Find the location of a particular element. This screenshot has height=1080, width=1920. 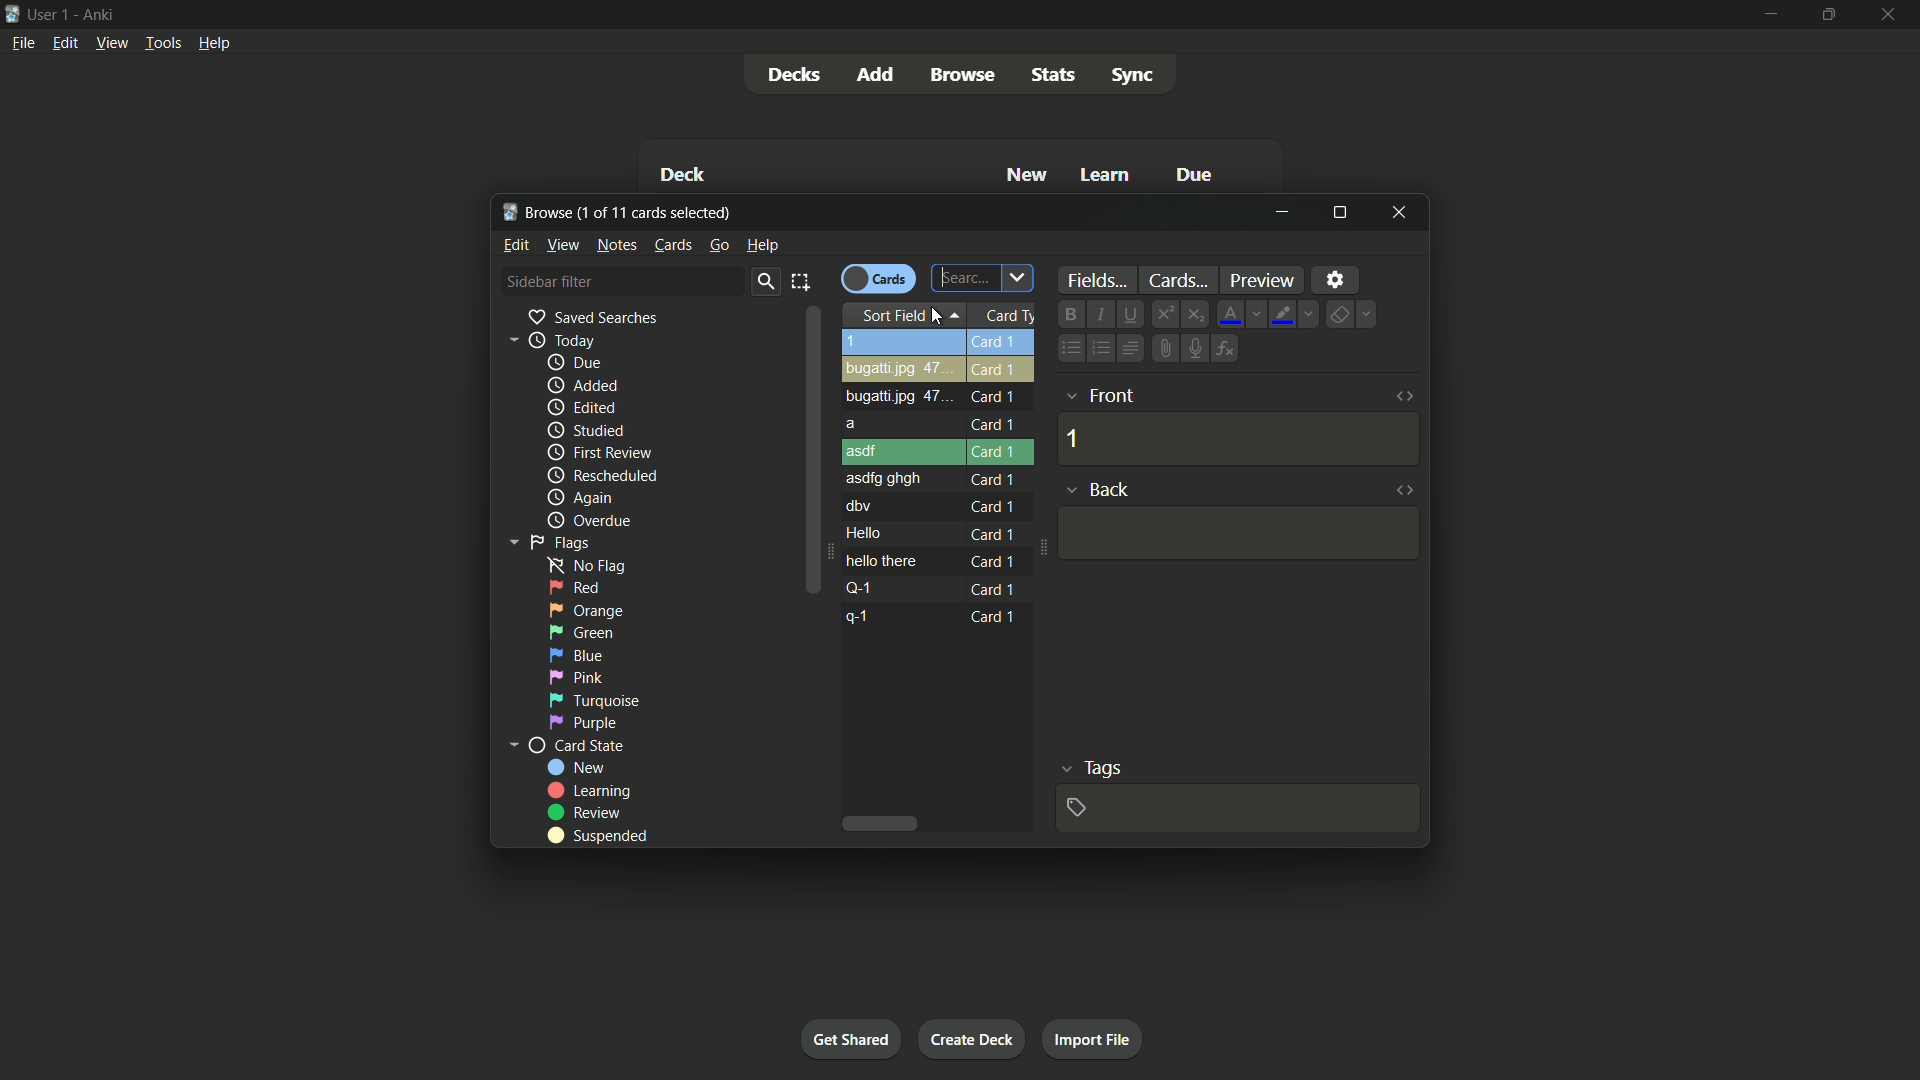

settings is located at coordinates (1335, 279).